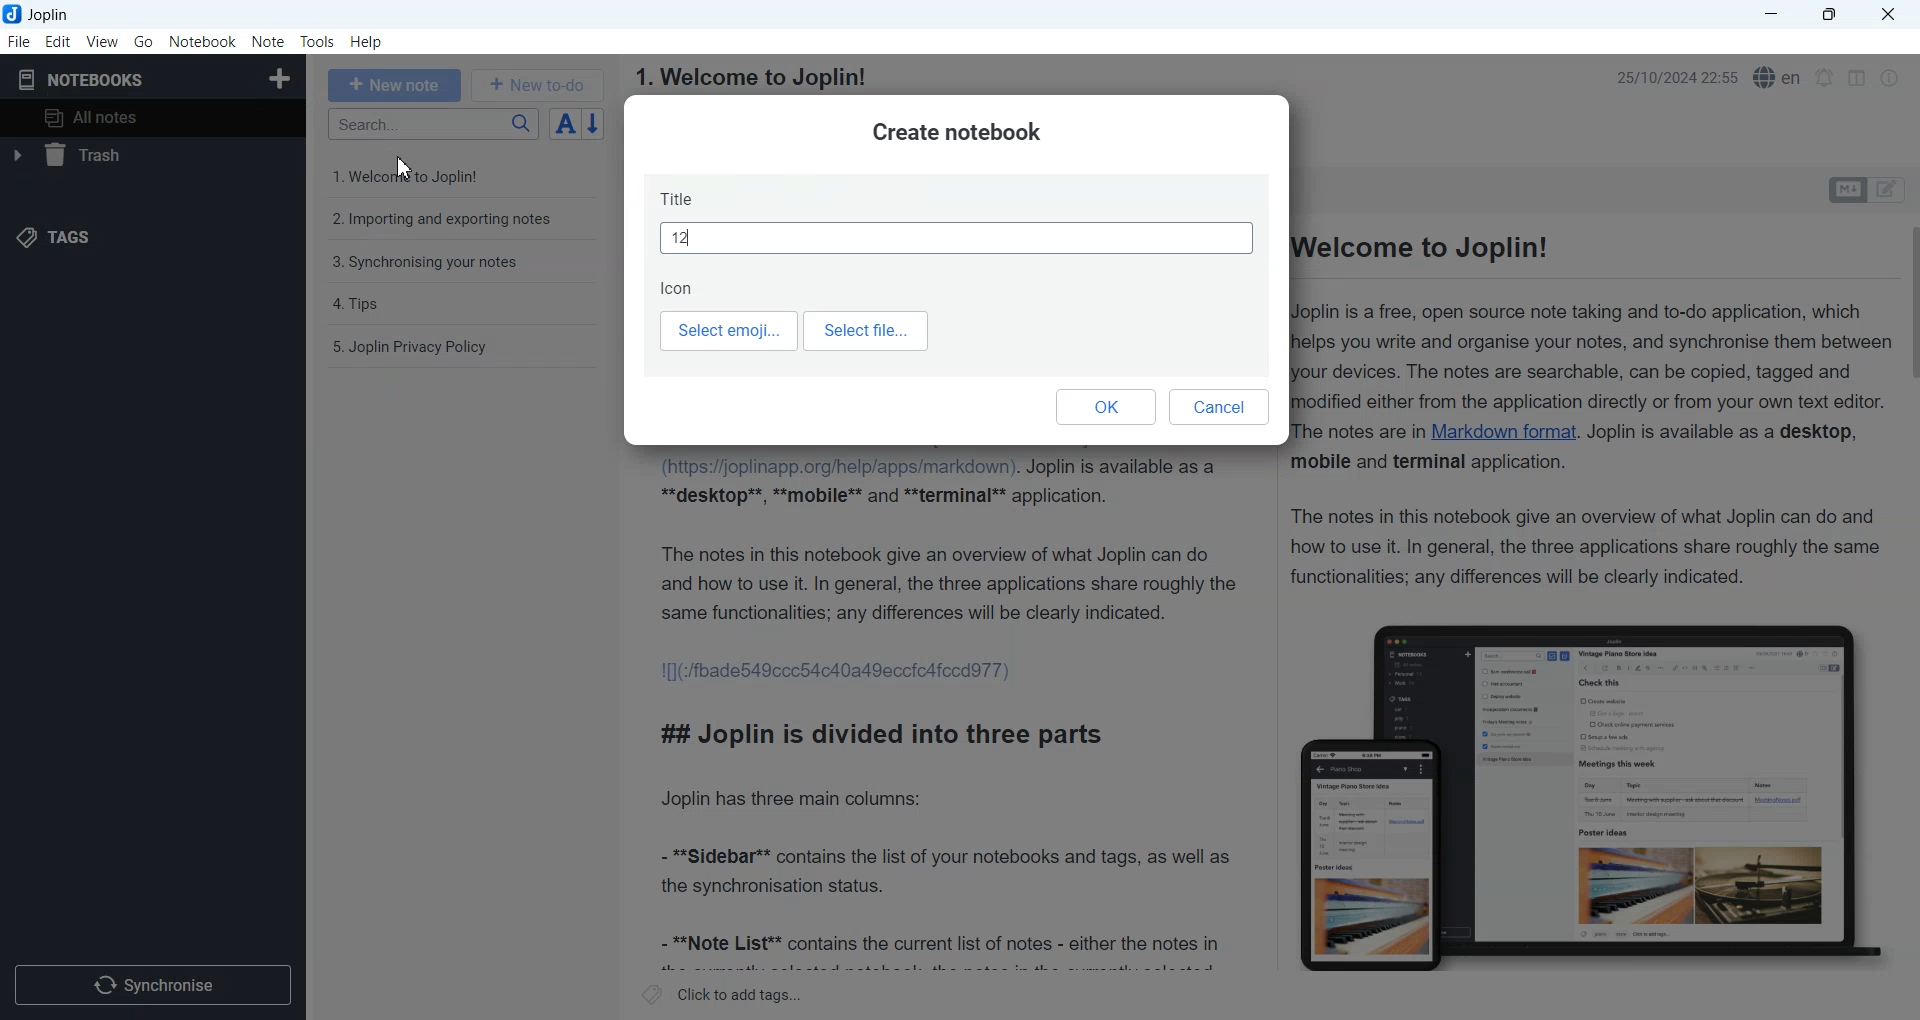 The height and width of the screenshot is (1020, 1920). Describe the element at coordinates (267, 42) in the screenshot. I see `Note` at that location.